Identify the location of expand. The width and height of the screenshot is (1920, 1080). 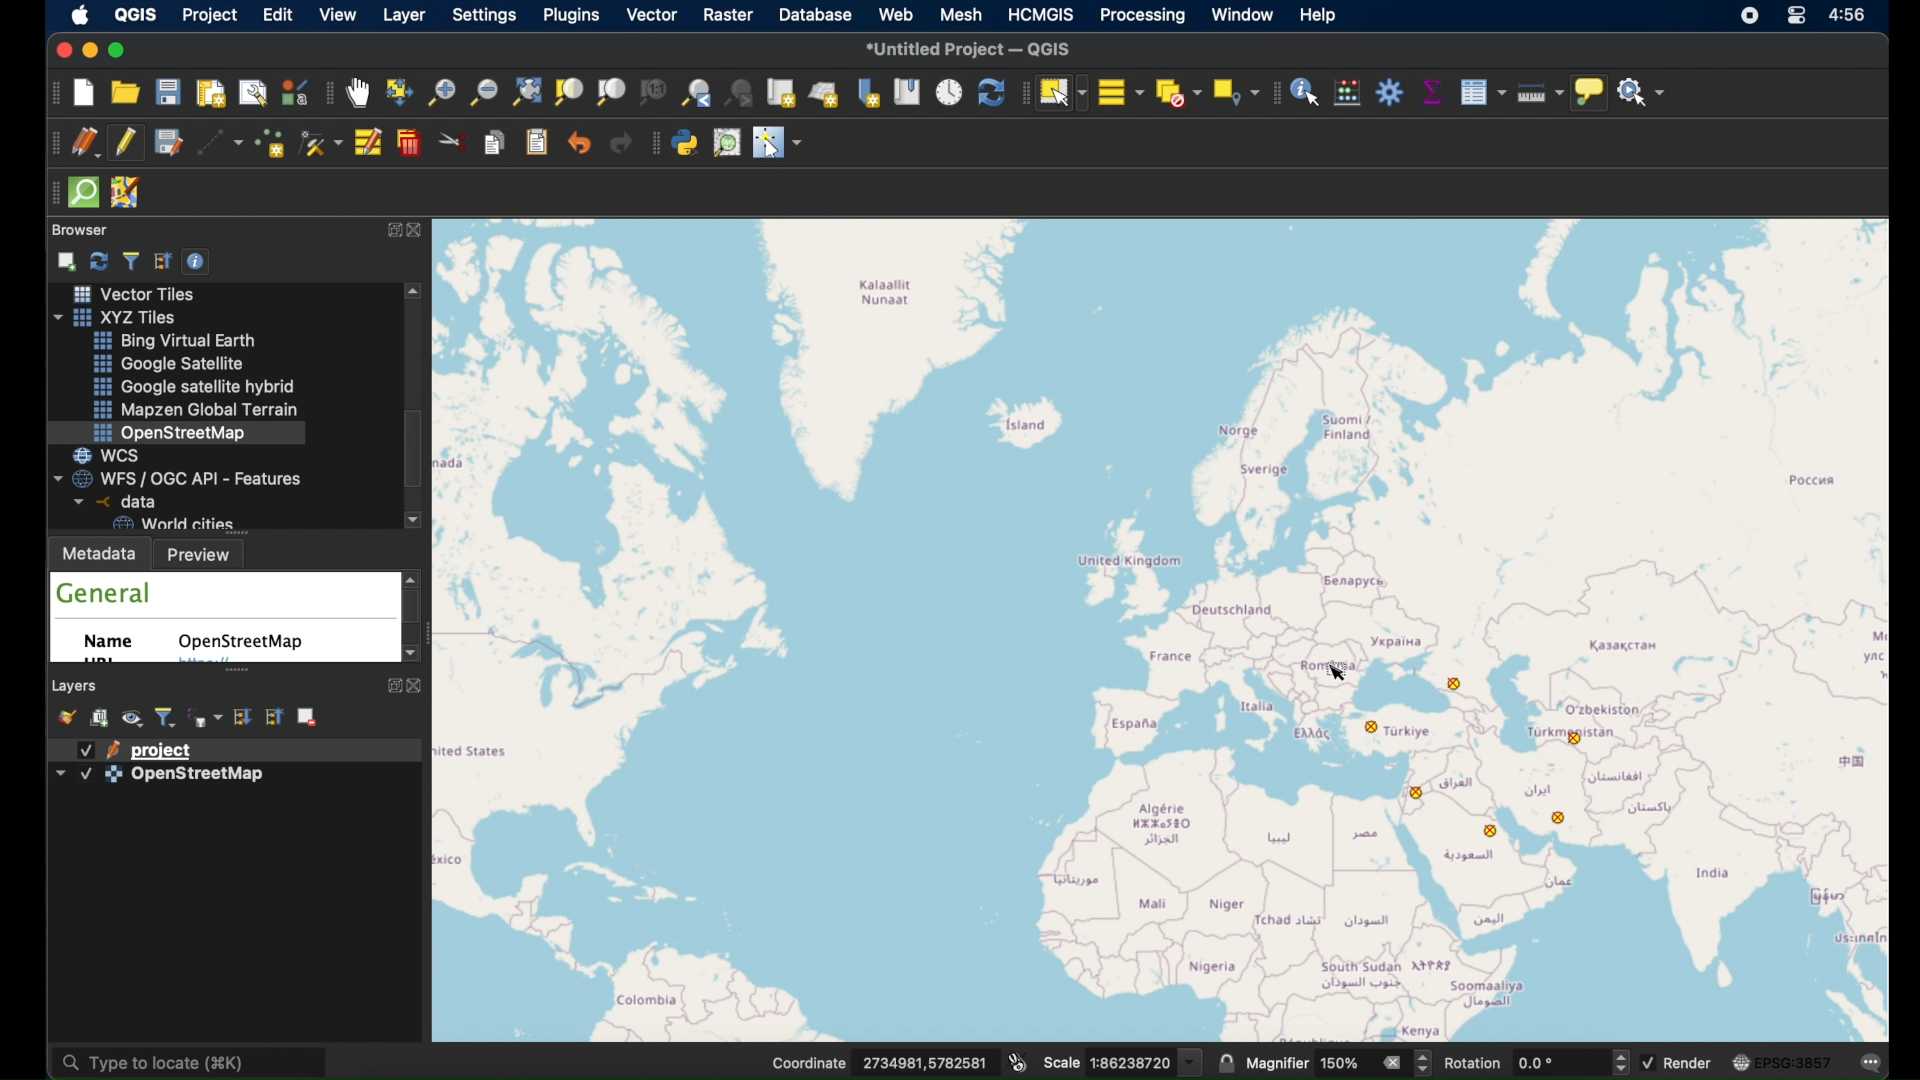
(389, 230).